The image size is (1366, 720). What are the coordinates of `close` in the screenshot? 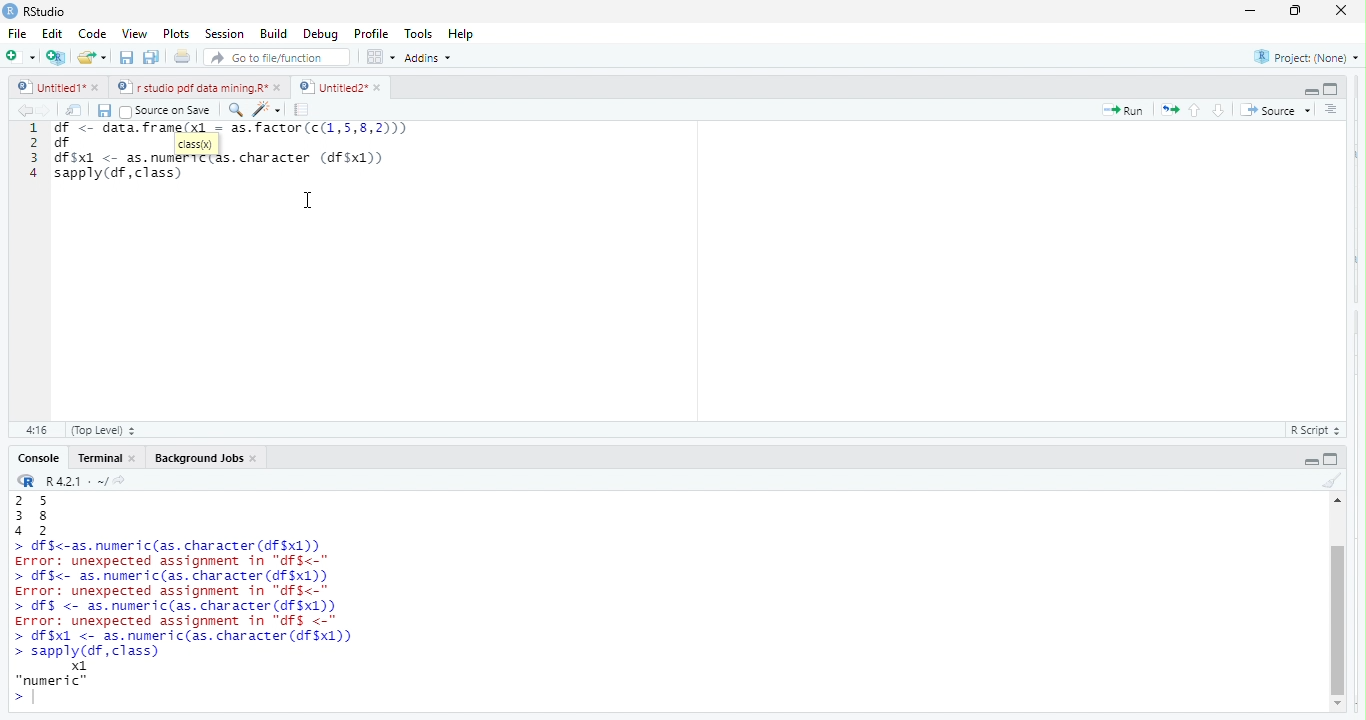 It's located at (381, 86).